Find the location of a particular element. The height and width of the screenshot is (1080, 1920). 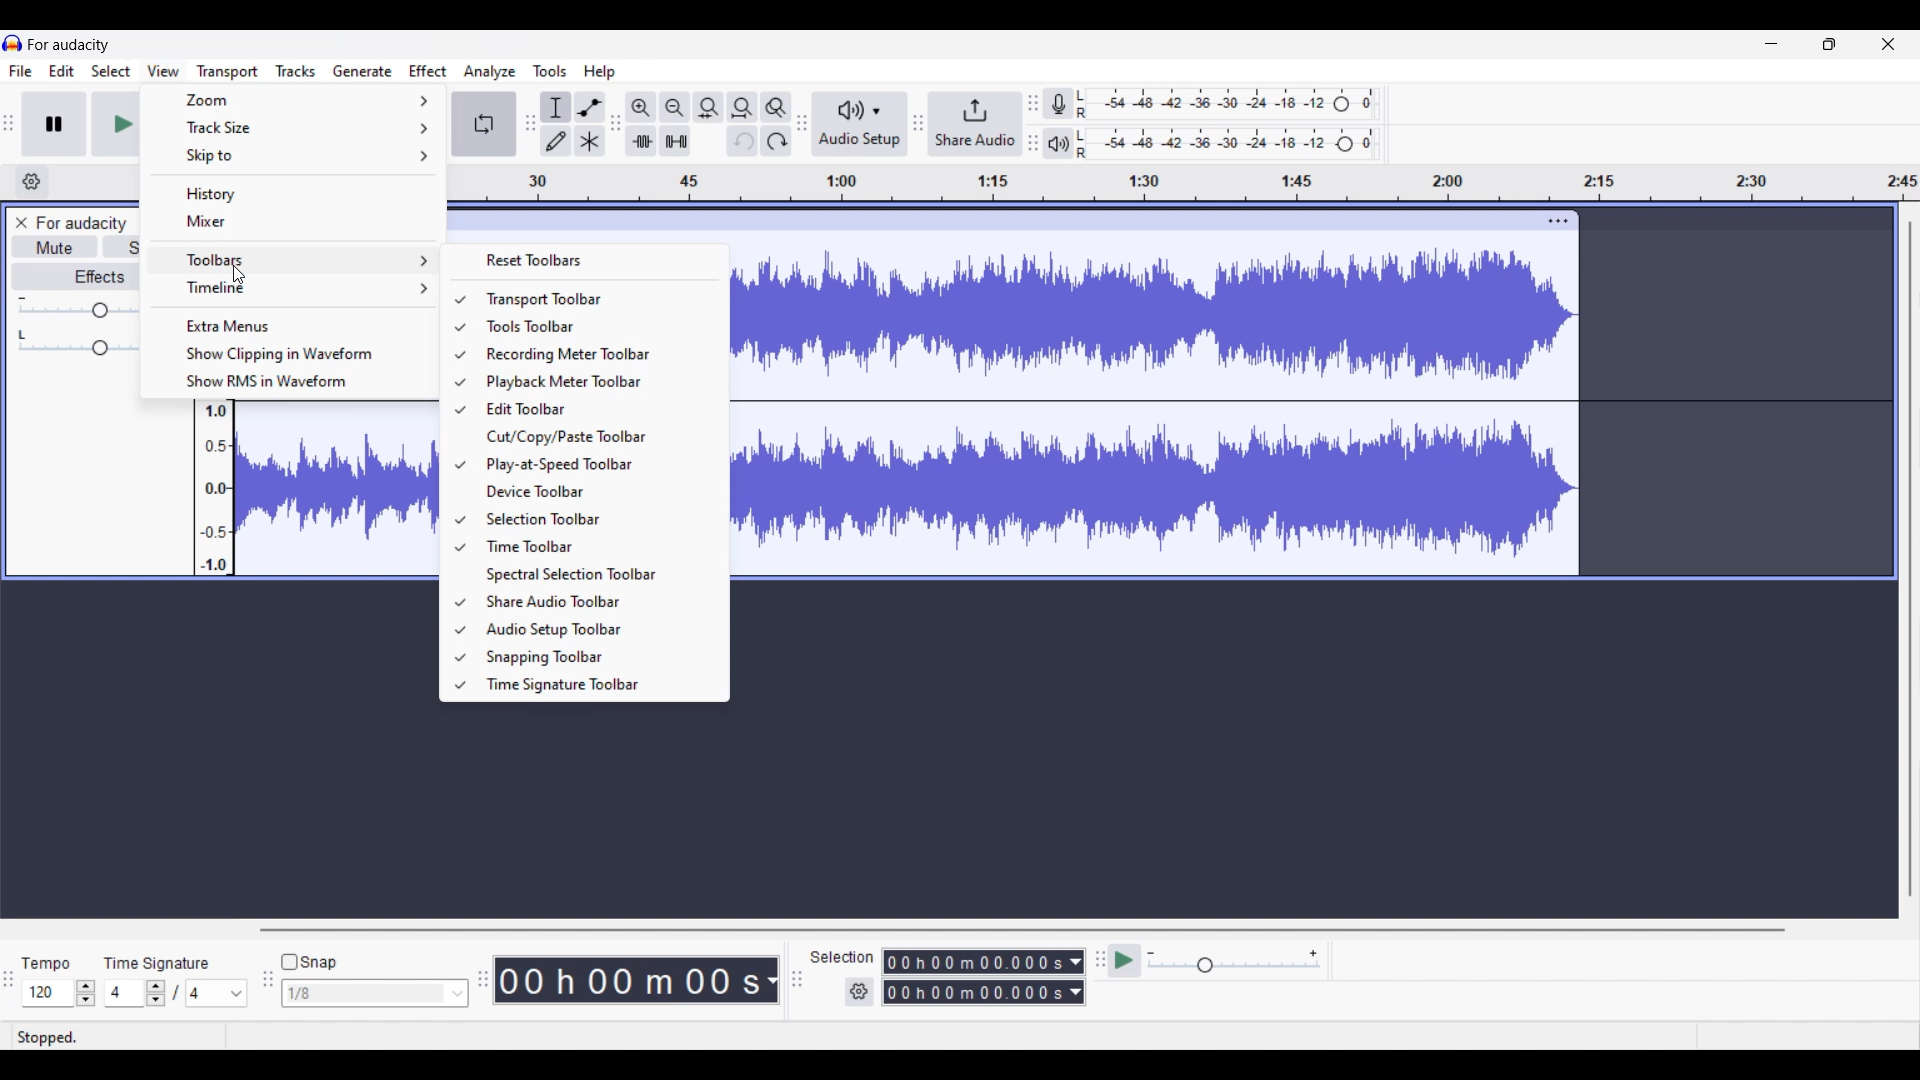

Selection toolbar is located at coordinates (595, 519).